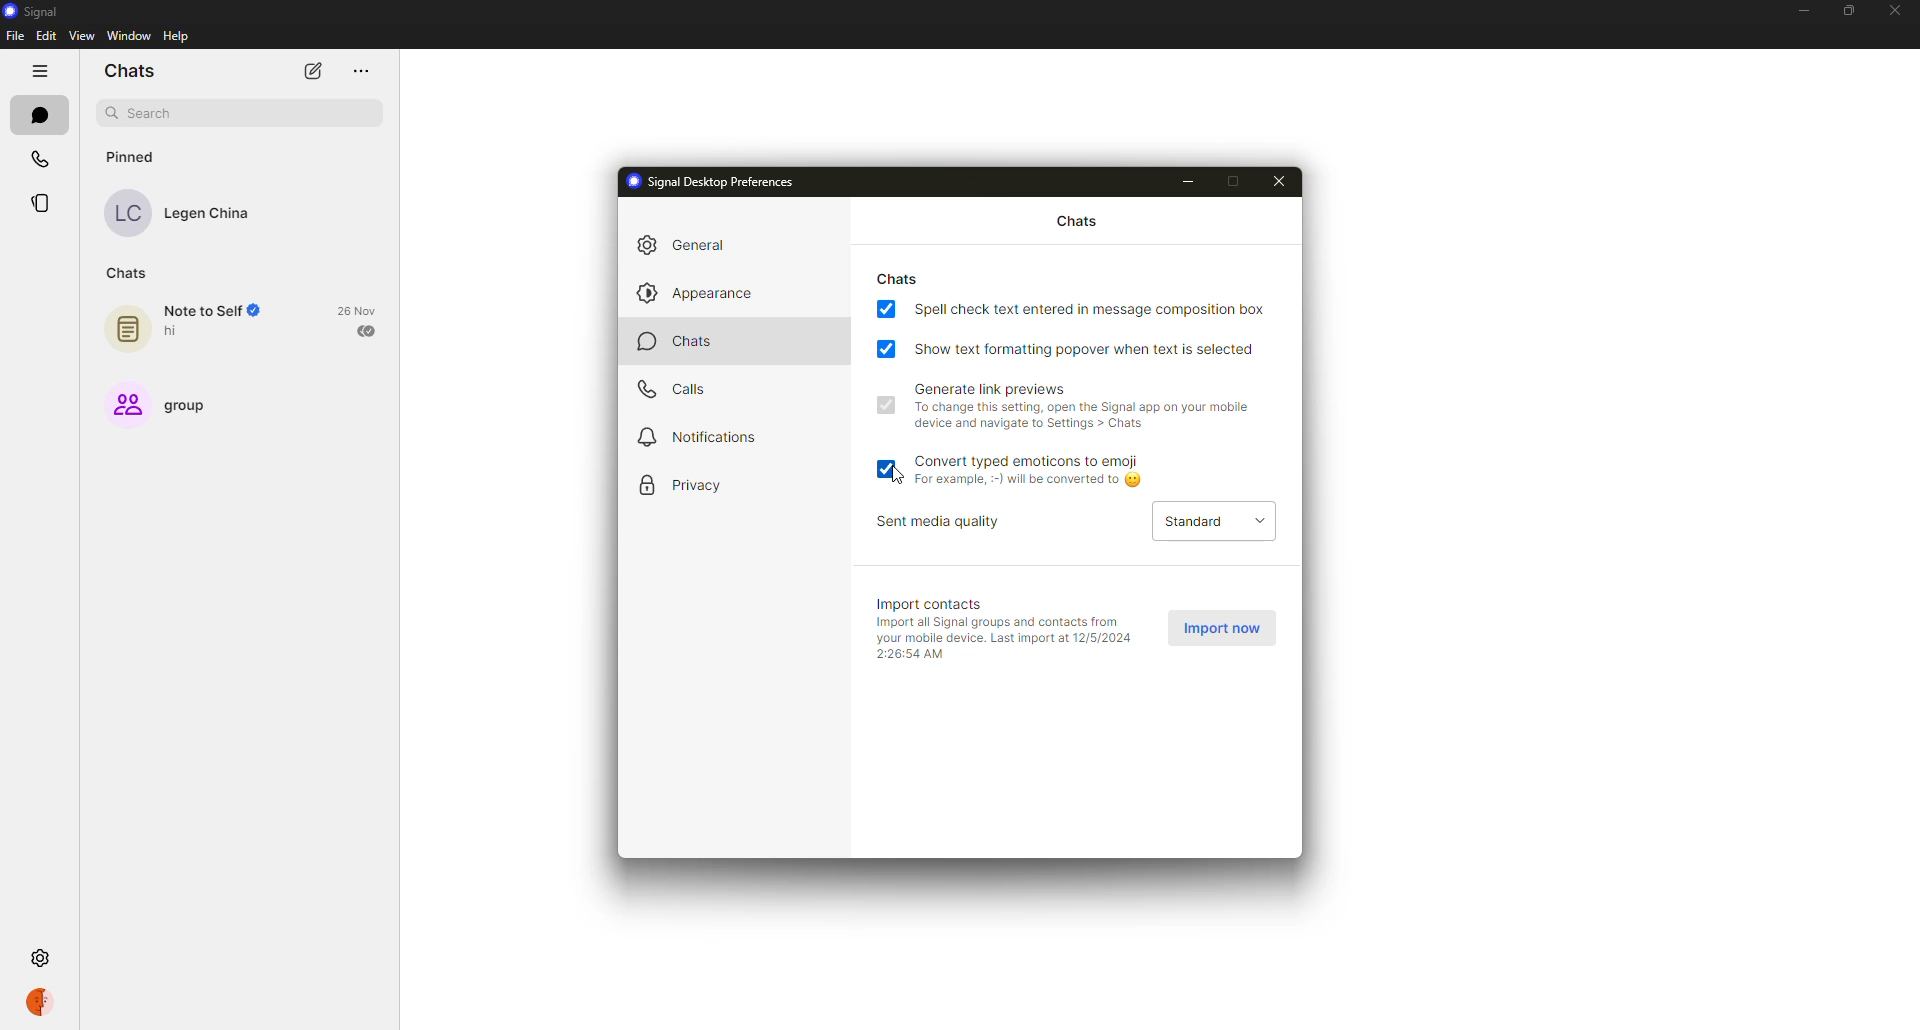 This screenshot has height=1030, width=1920. I want to click on chats, so click(898, 280).